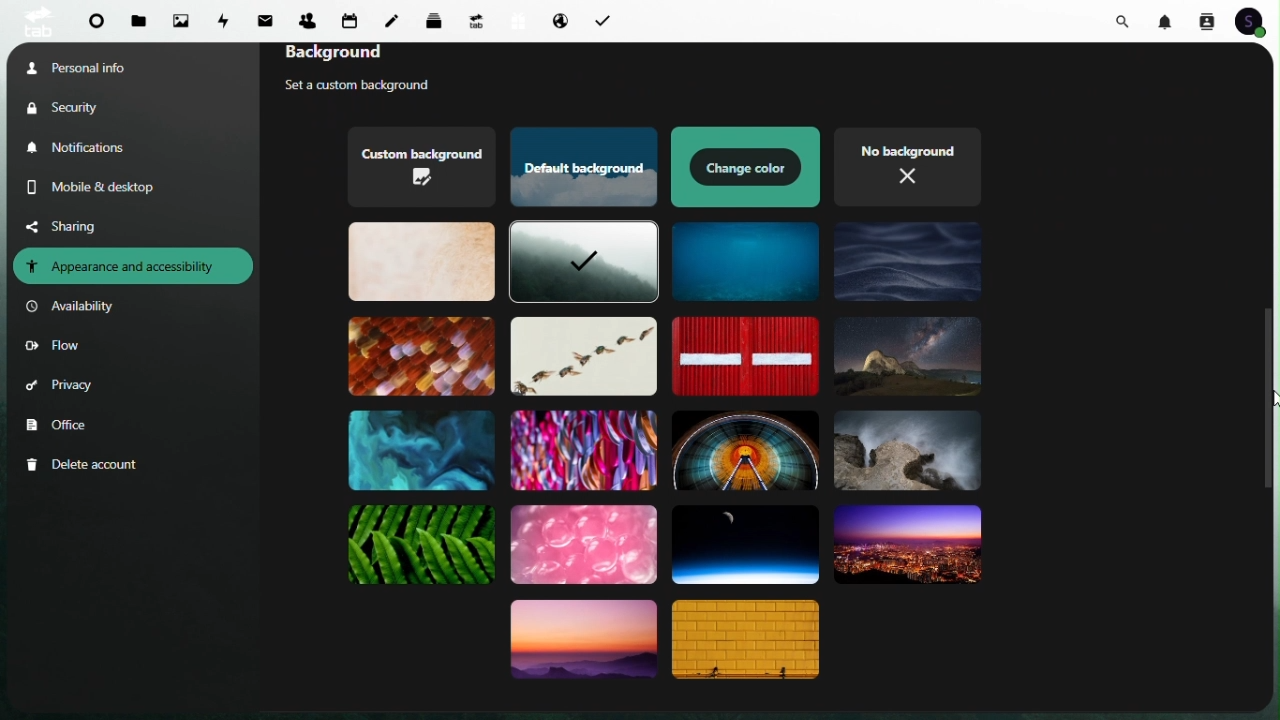 Image resolution: width=1280 pixels, height=720 pixels. Describe the element at coordinates (101, 66) in the screenshot. I see `personal info` at that location.